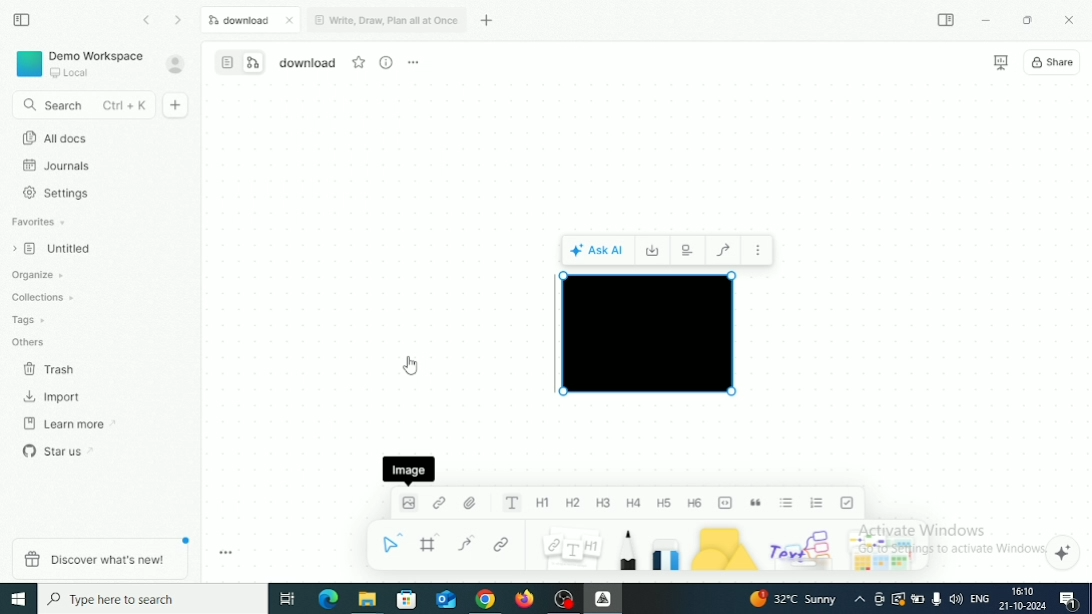 The width and height of the screenshot is (1092, 614). I want to click on Task View, so click(287, 599).